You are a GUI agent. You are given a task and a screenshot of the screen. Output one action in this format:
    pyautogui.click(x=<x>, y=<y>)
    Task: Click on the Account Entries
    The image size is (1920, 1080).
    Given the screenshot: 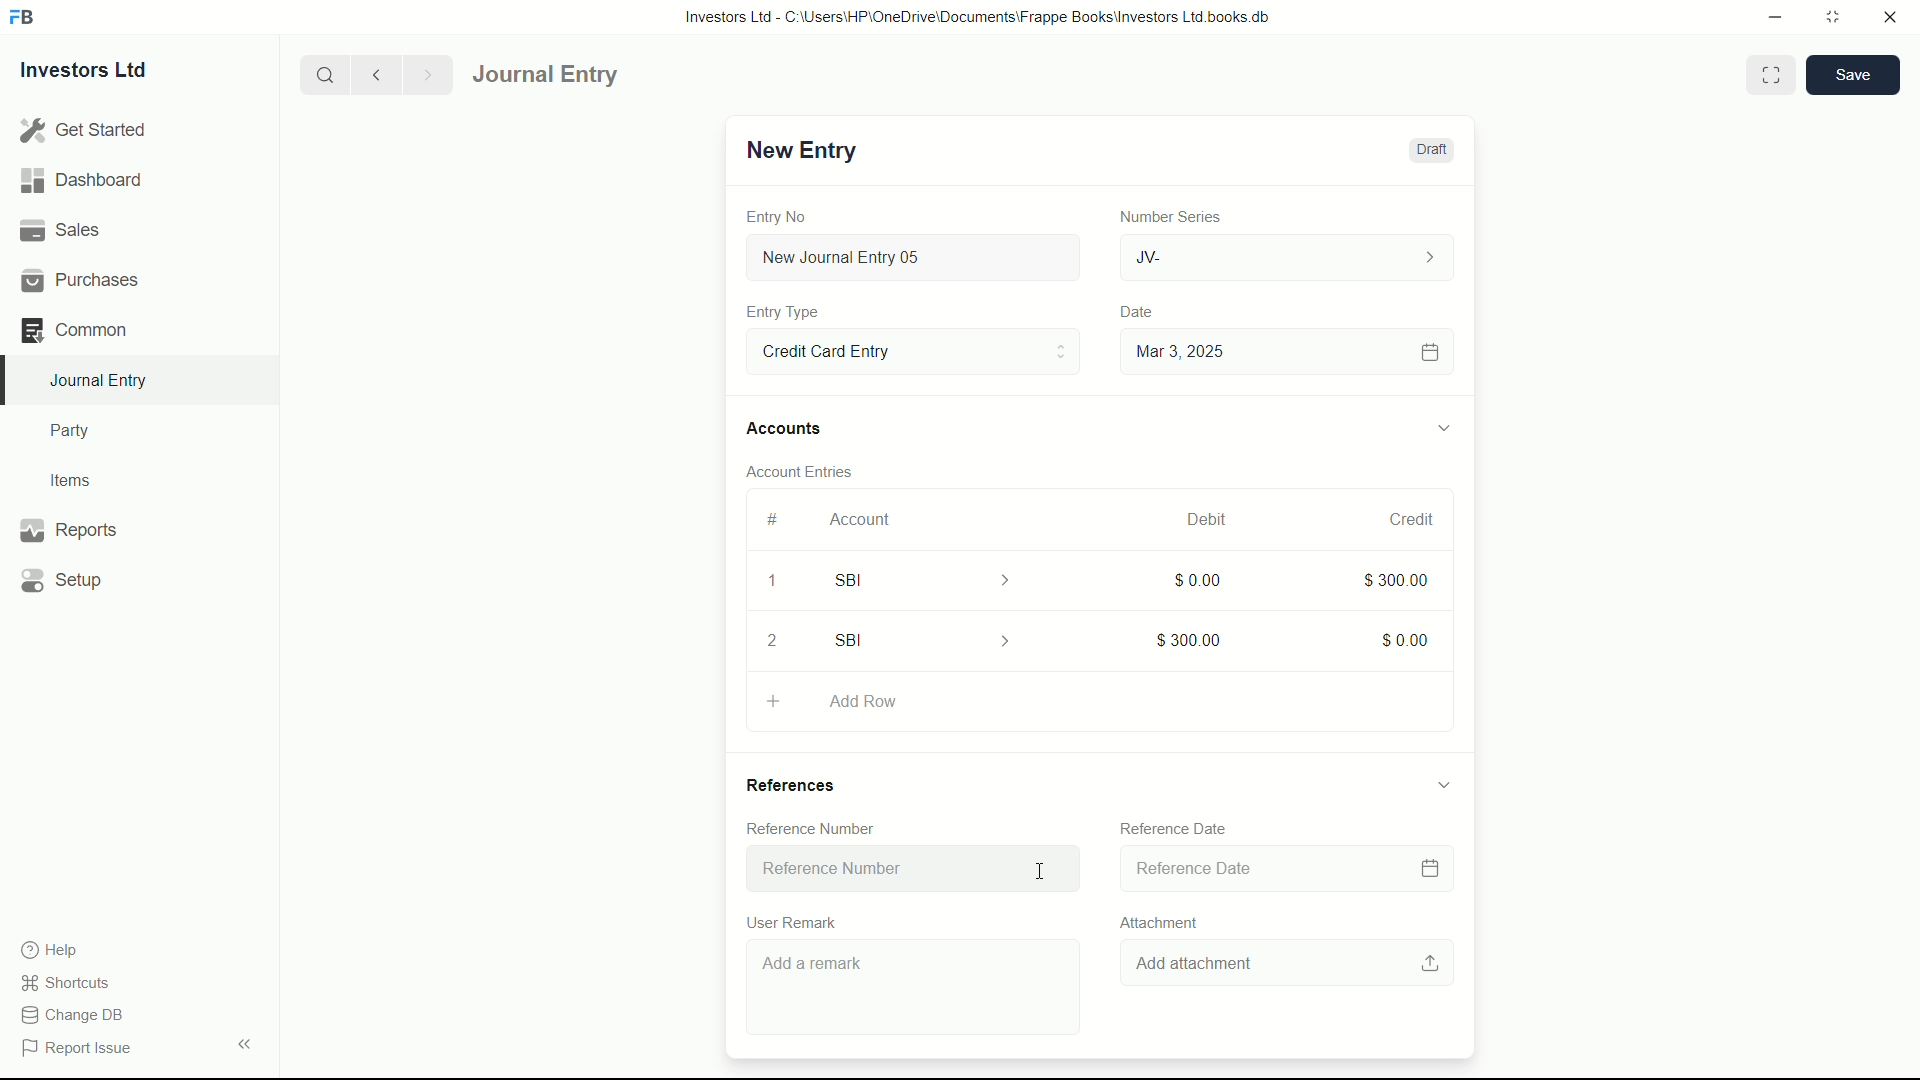 What is the action you would take?
    pyautogui.click(x=808, y=468)
    